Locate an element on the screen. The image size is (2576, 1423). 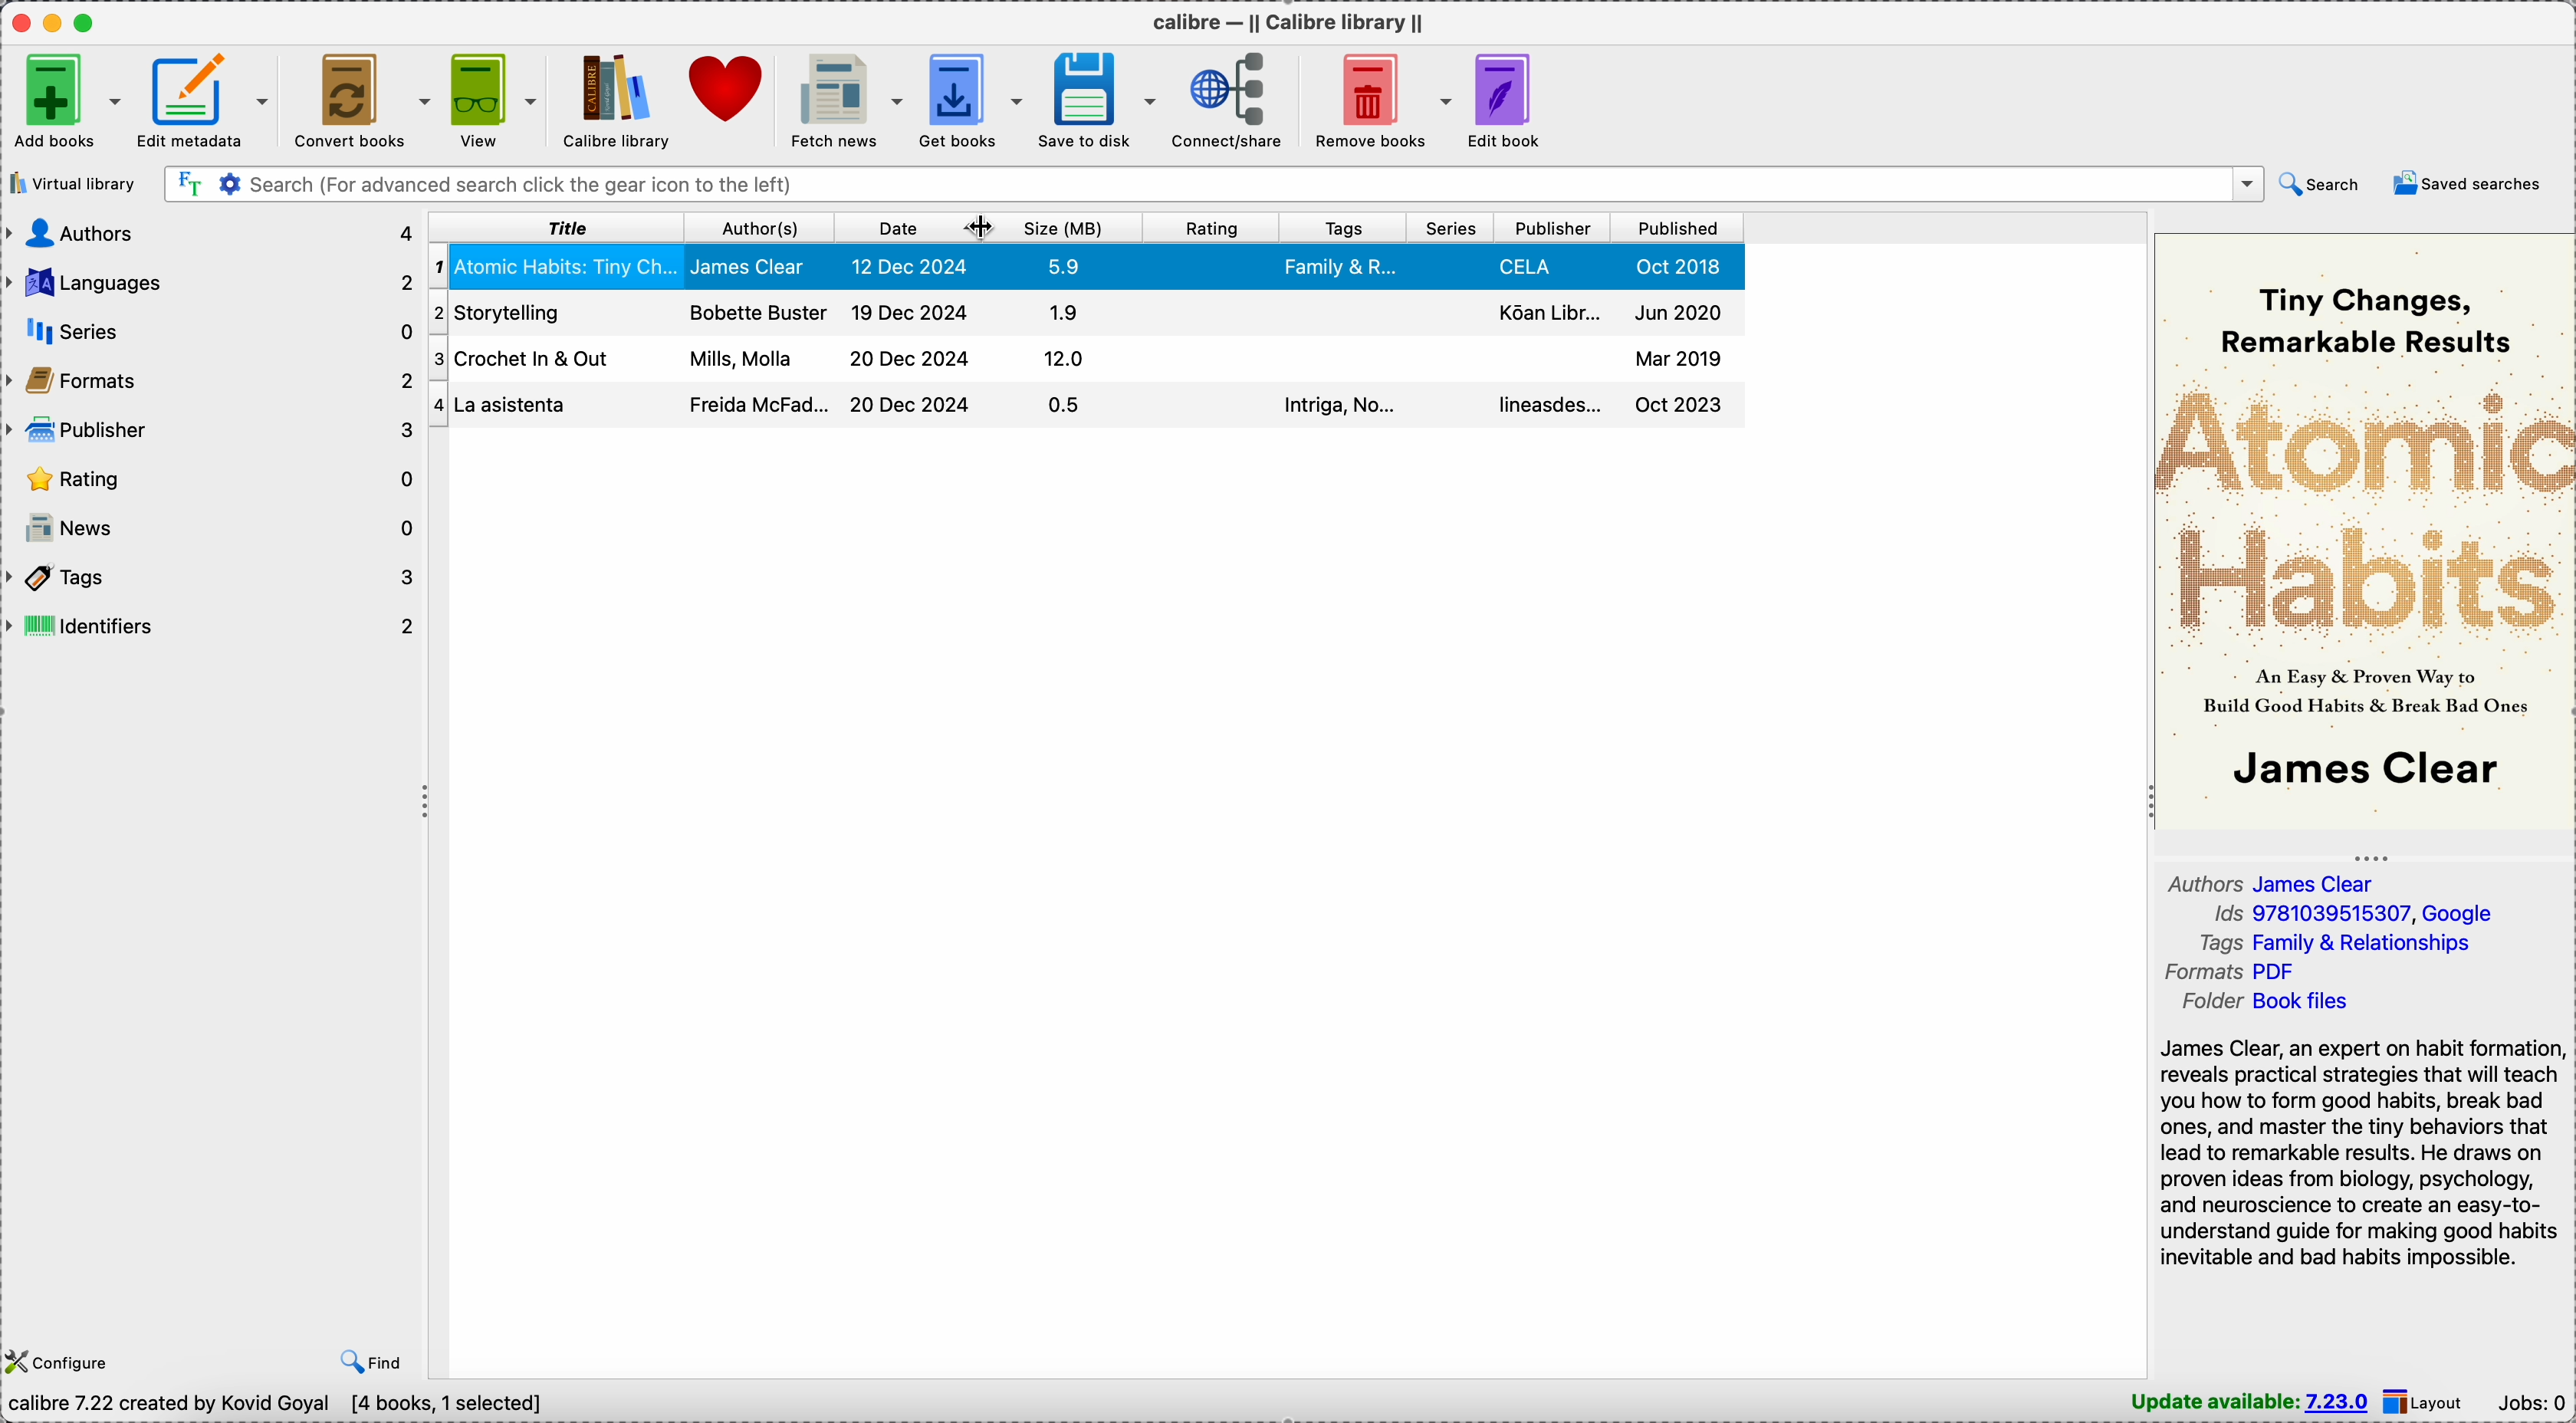
edit book is located at coordinates (1507, 101).